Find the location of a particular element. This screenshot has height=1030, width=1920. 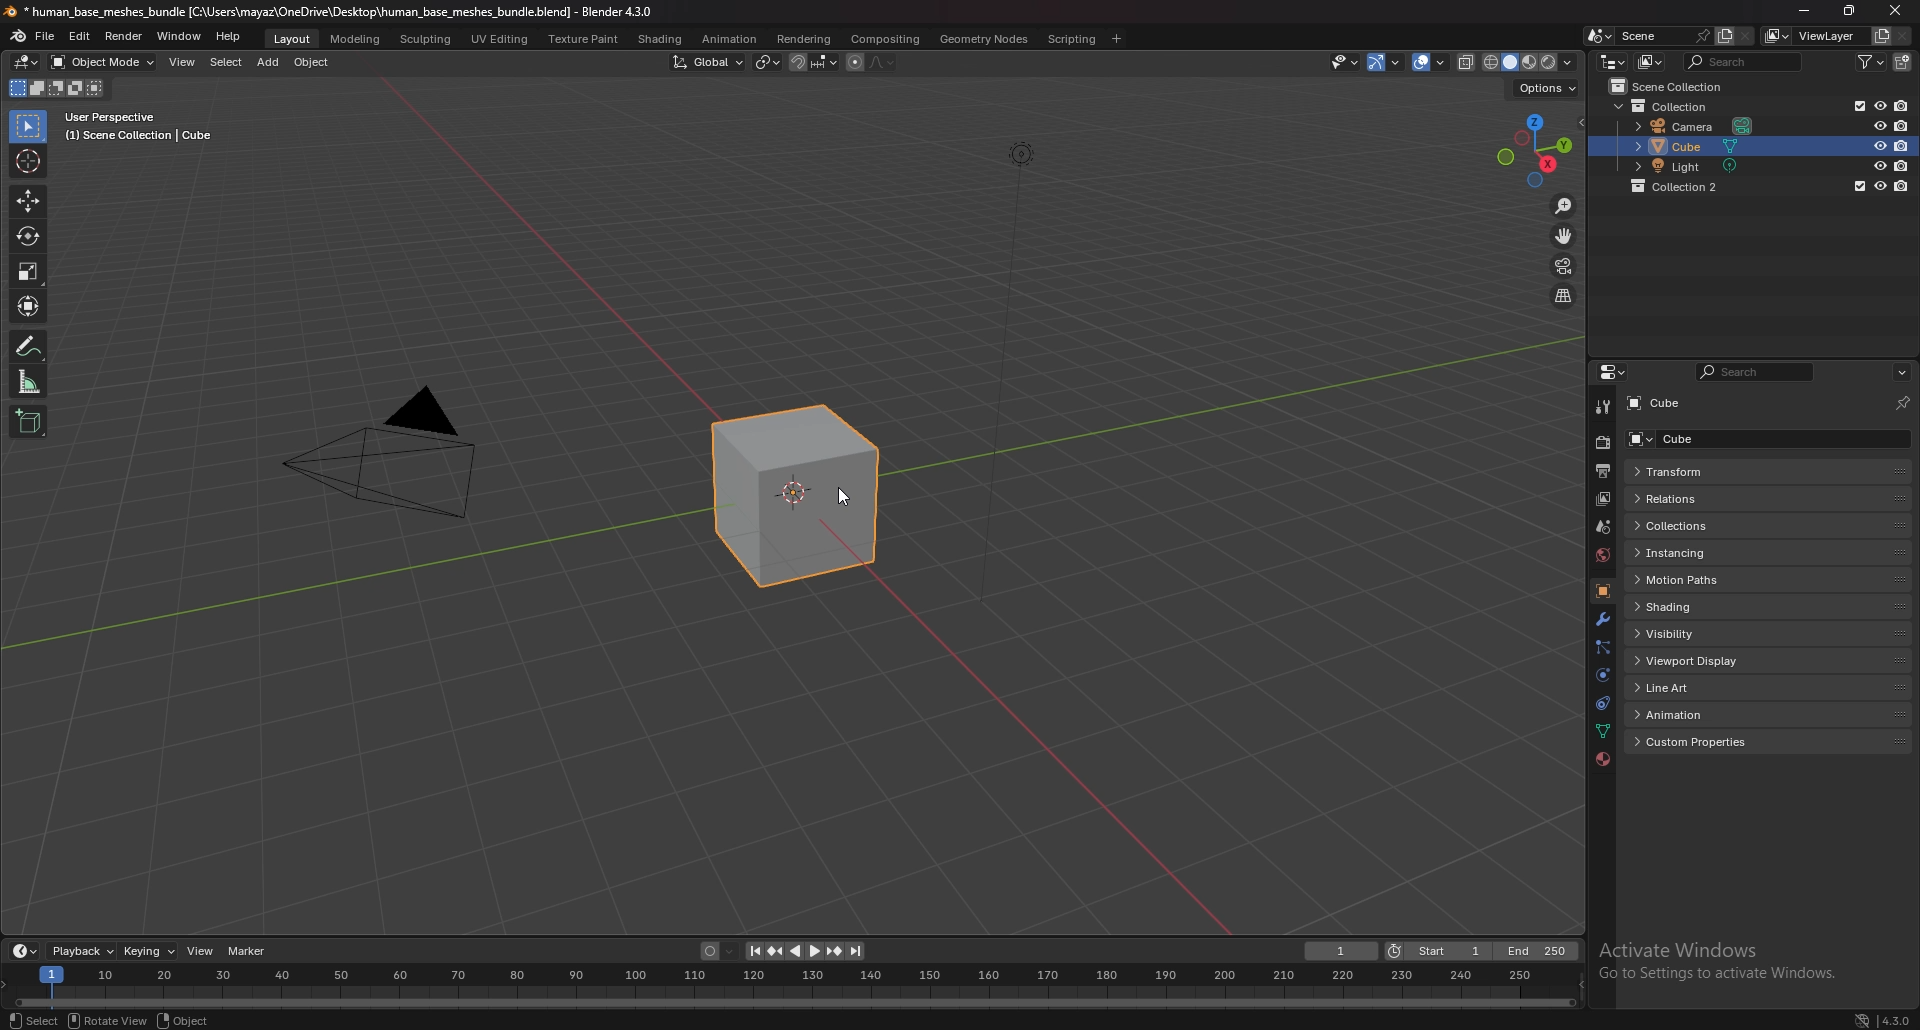

disable in renders is located at coordinates (1902, 186).